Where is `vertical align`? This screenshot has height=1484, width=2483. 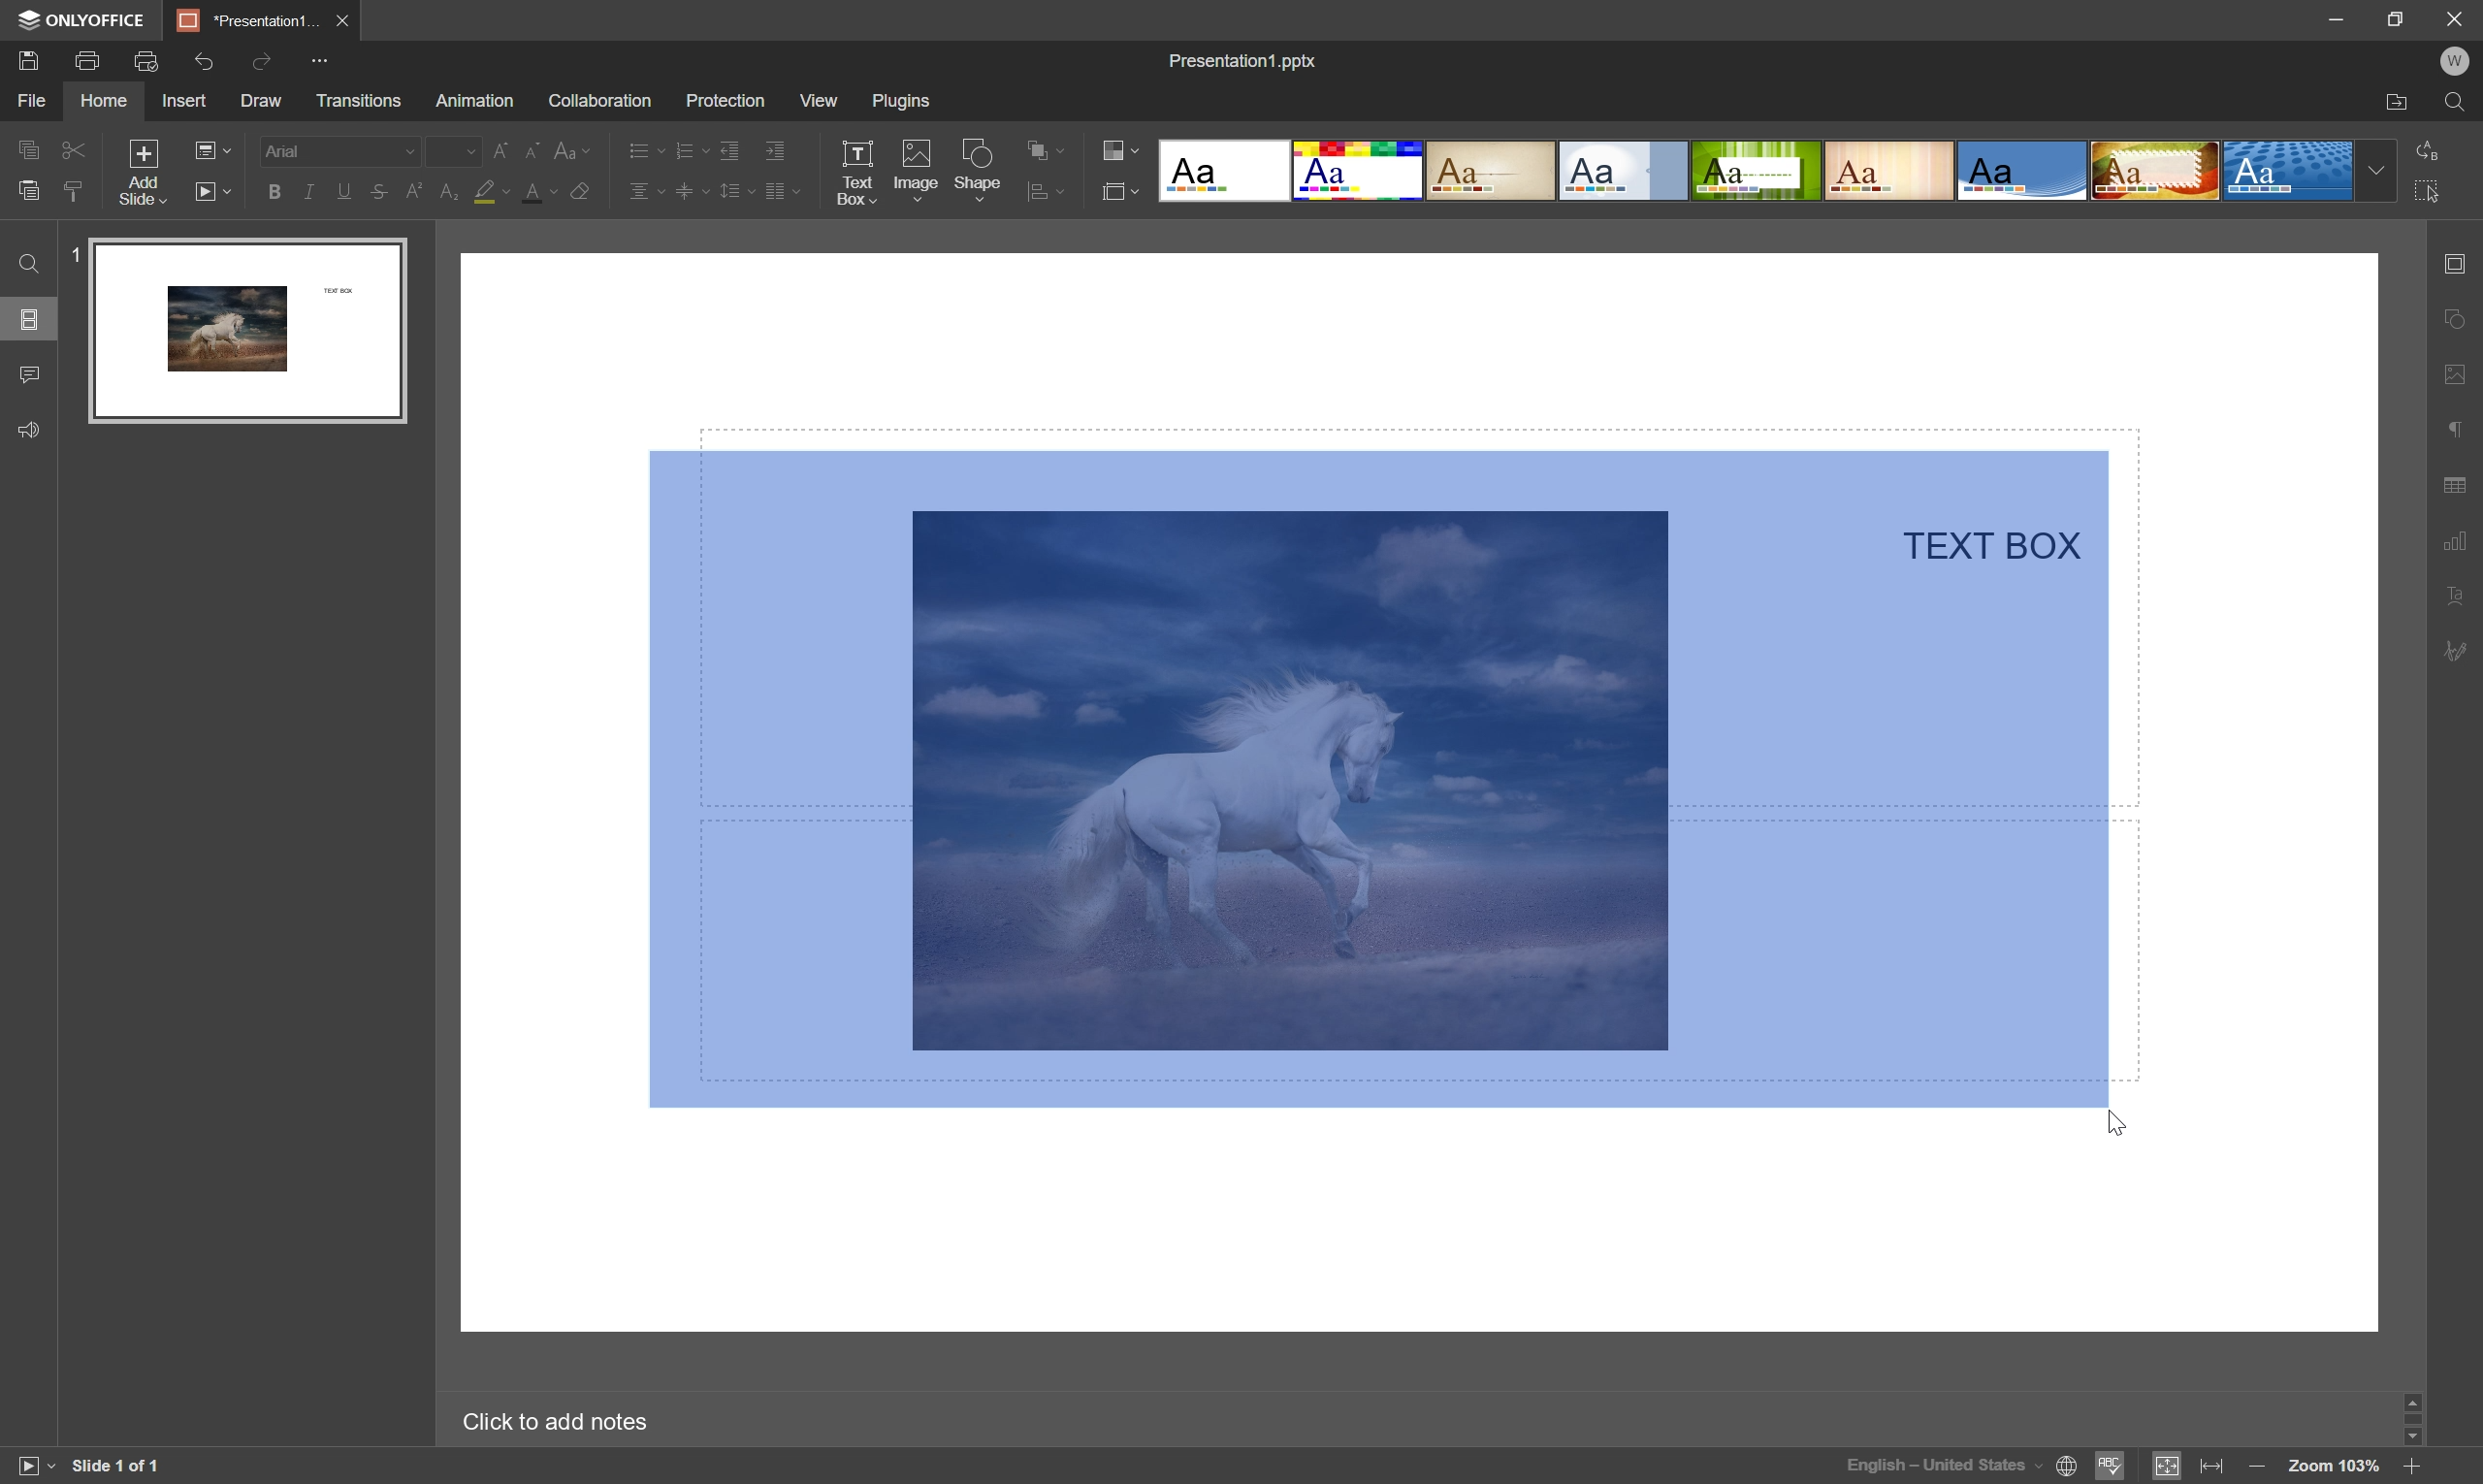
vertical align is located at coordinates (692, 190).